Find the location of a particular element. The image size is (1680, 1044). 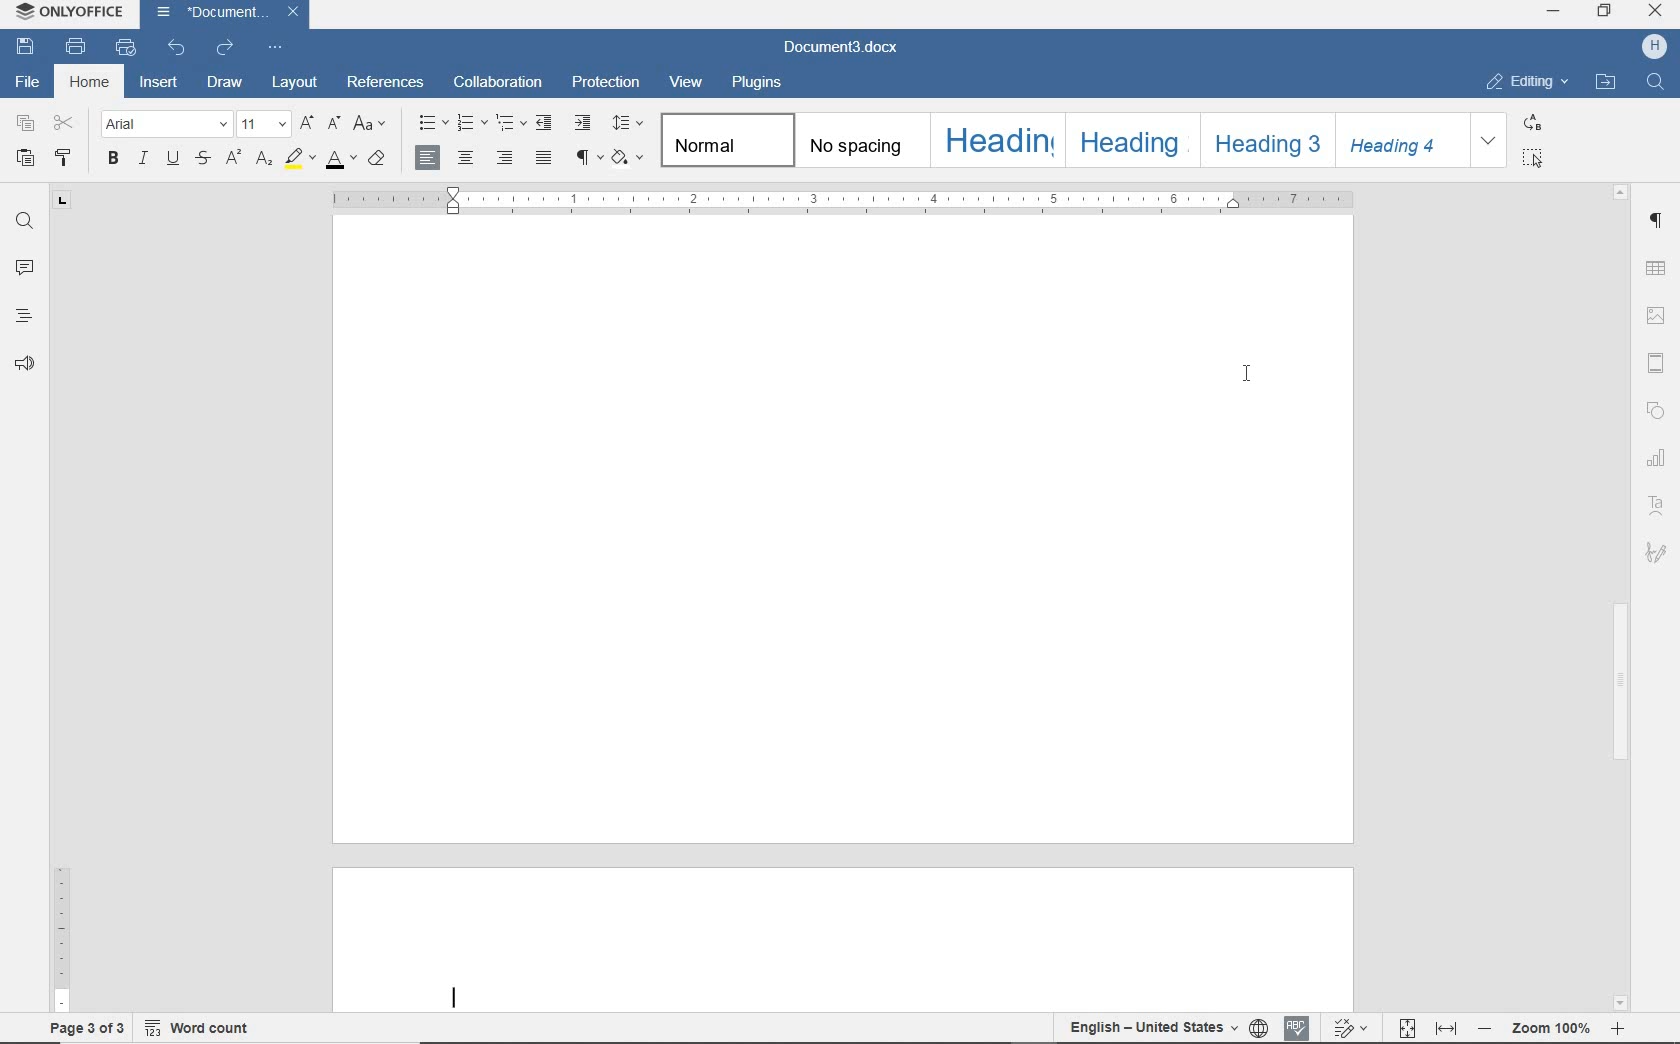

OnlyOffice is located at coordinates (67, 13).